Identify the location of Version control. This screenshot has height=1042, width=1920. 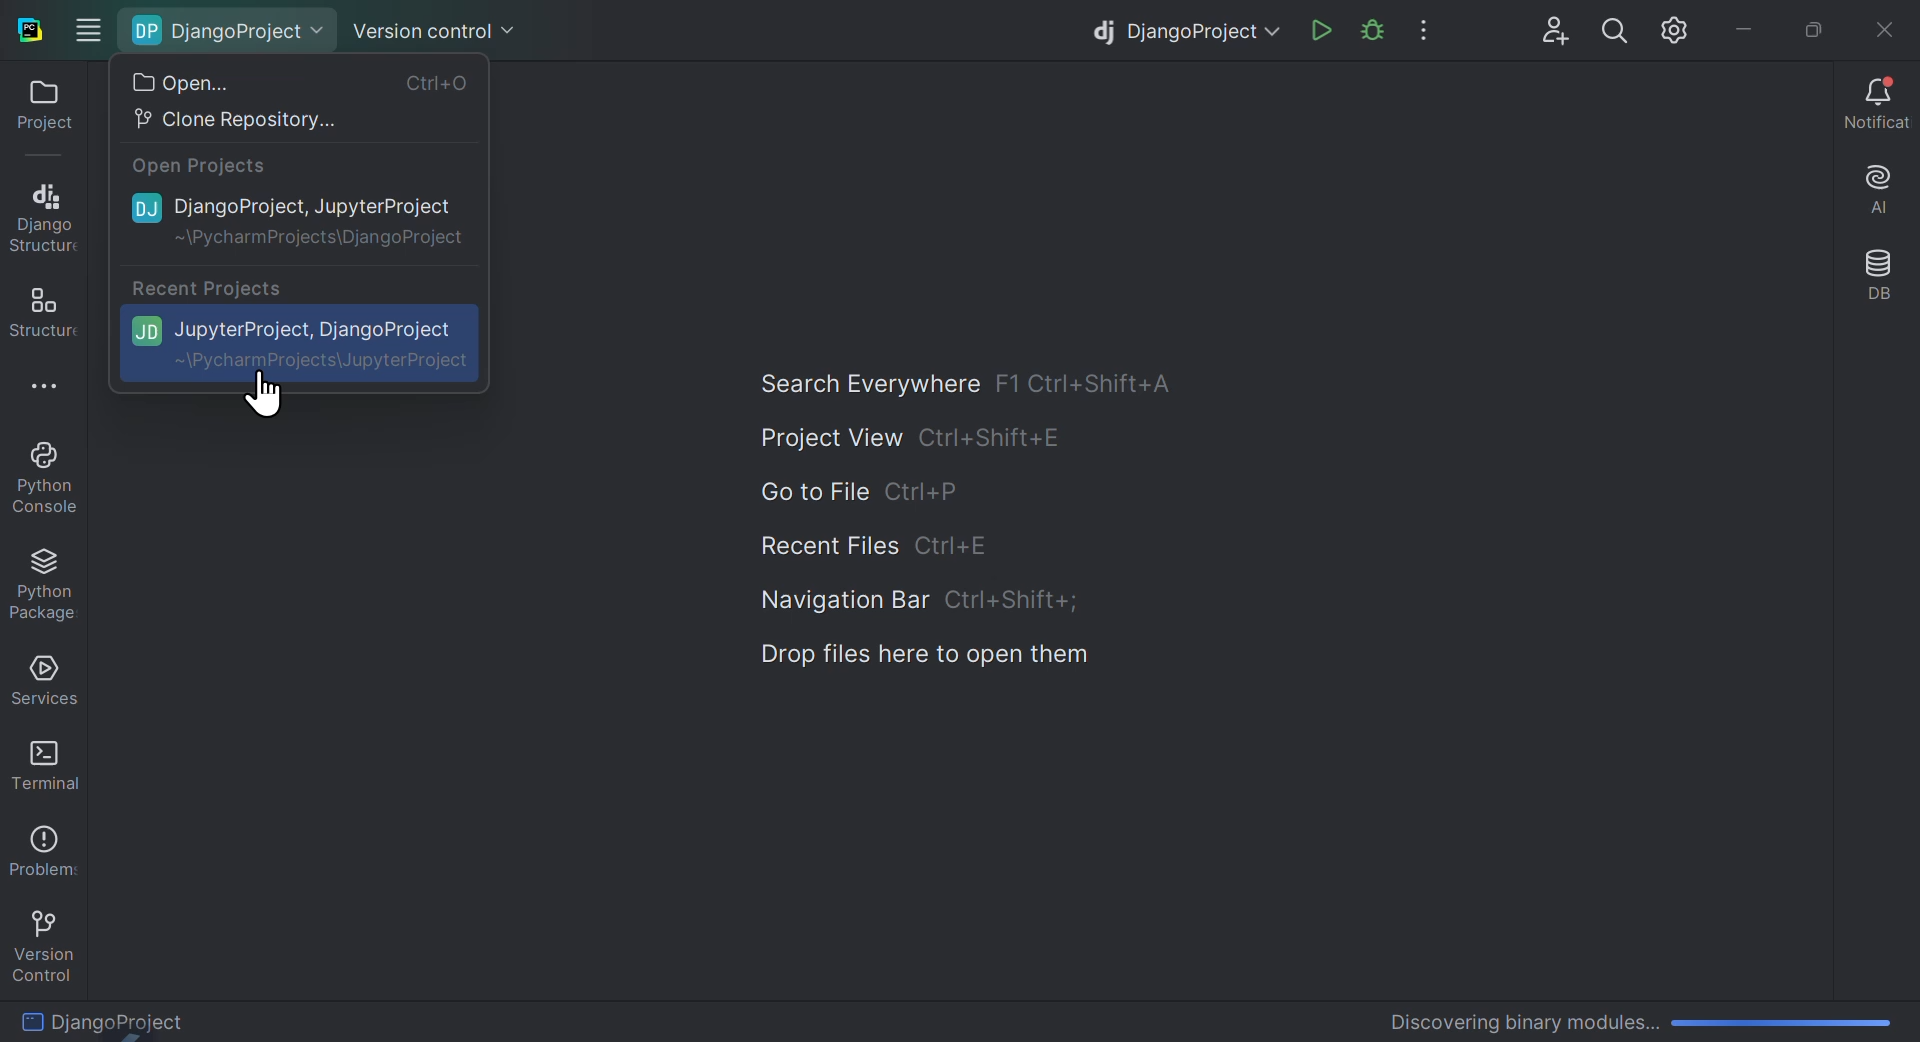
(436, 24).